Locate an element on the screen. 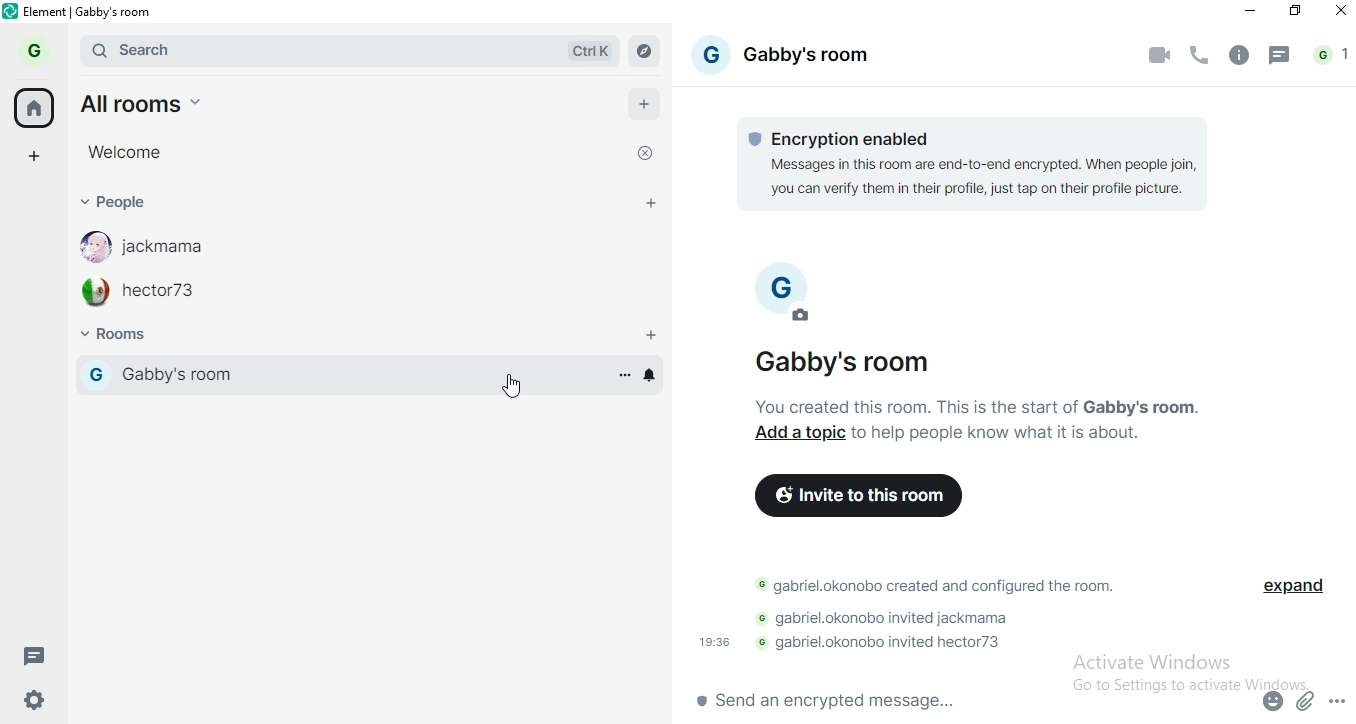 The image size is (1356, 724). emoji is located at coordinates (1274, 698).